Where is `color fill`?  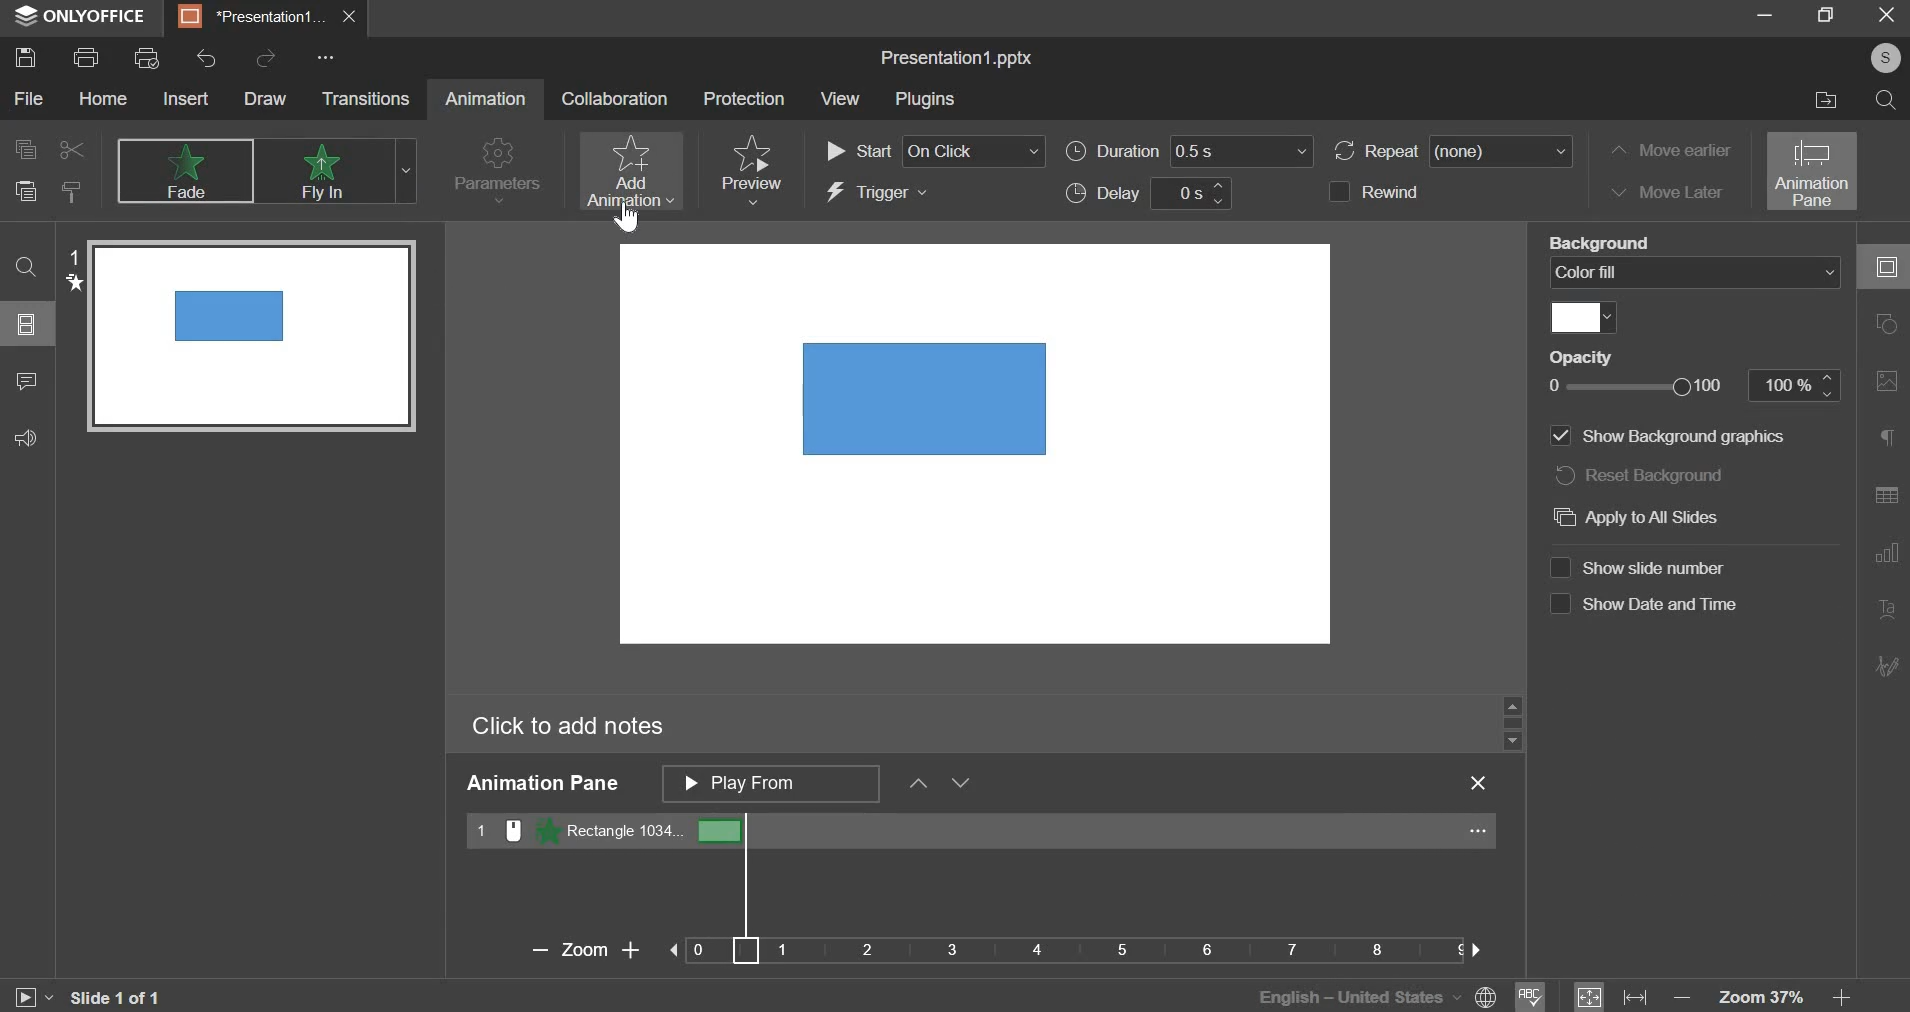 color fill is located at coordinates (1577, 316).